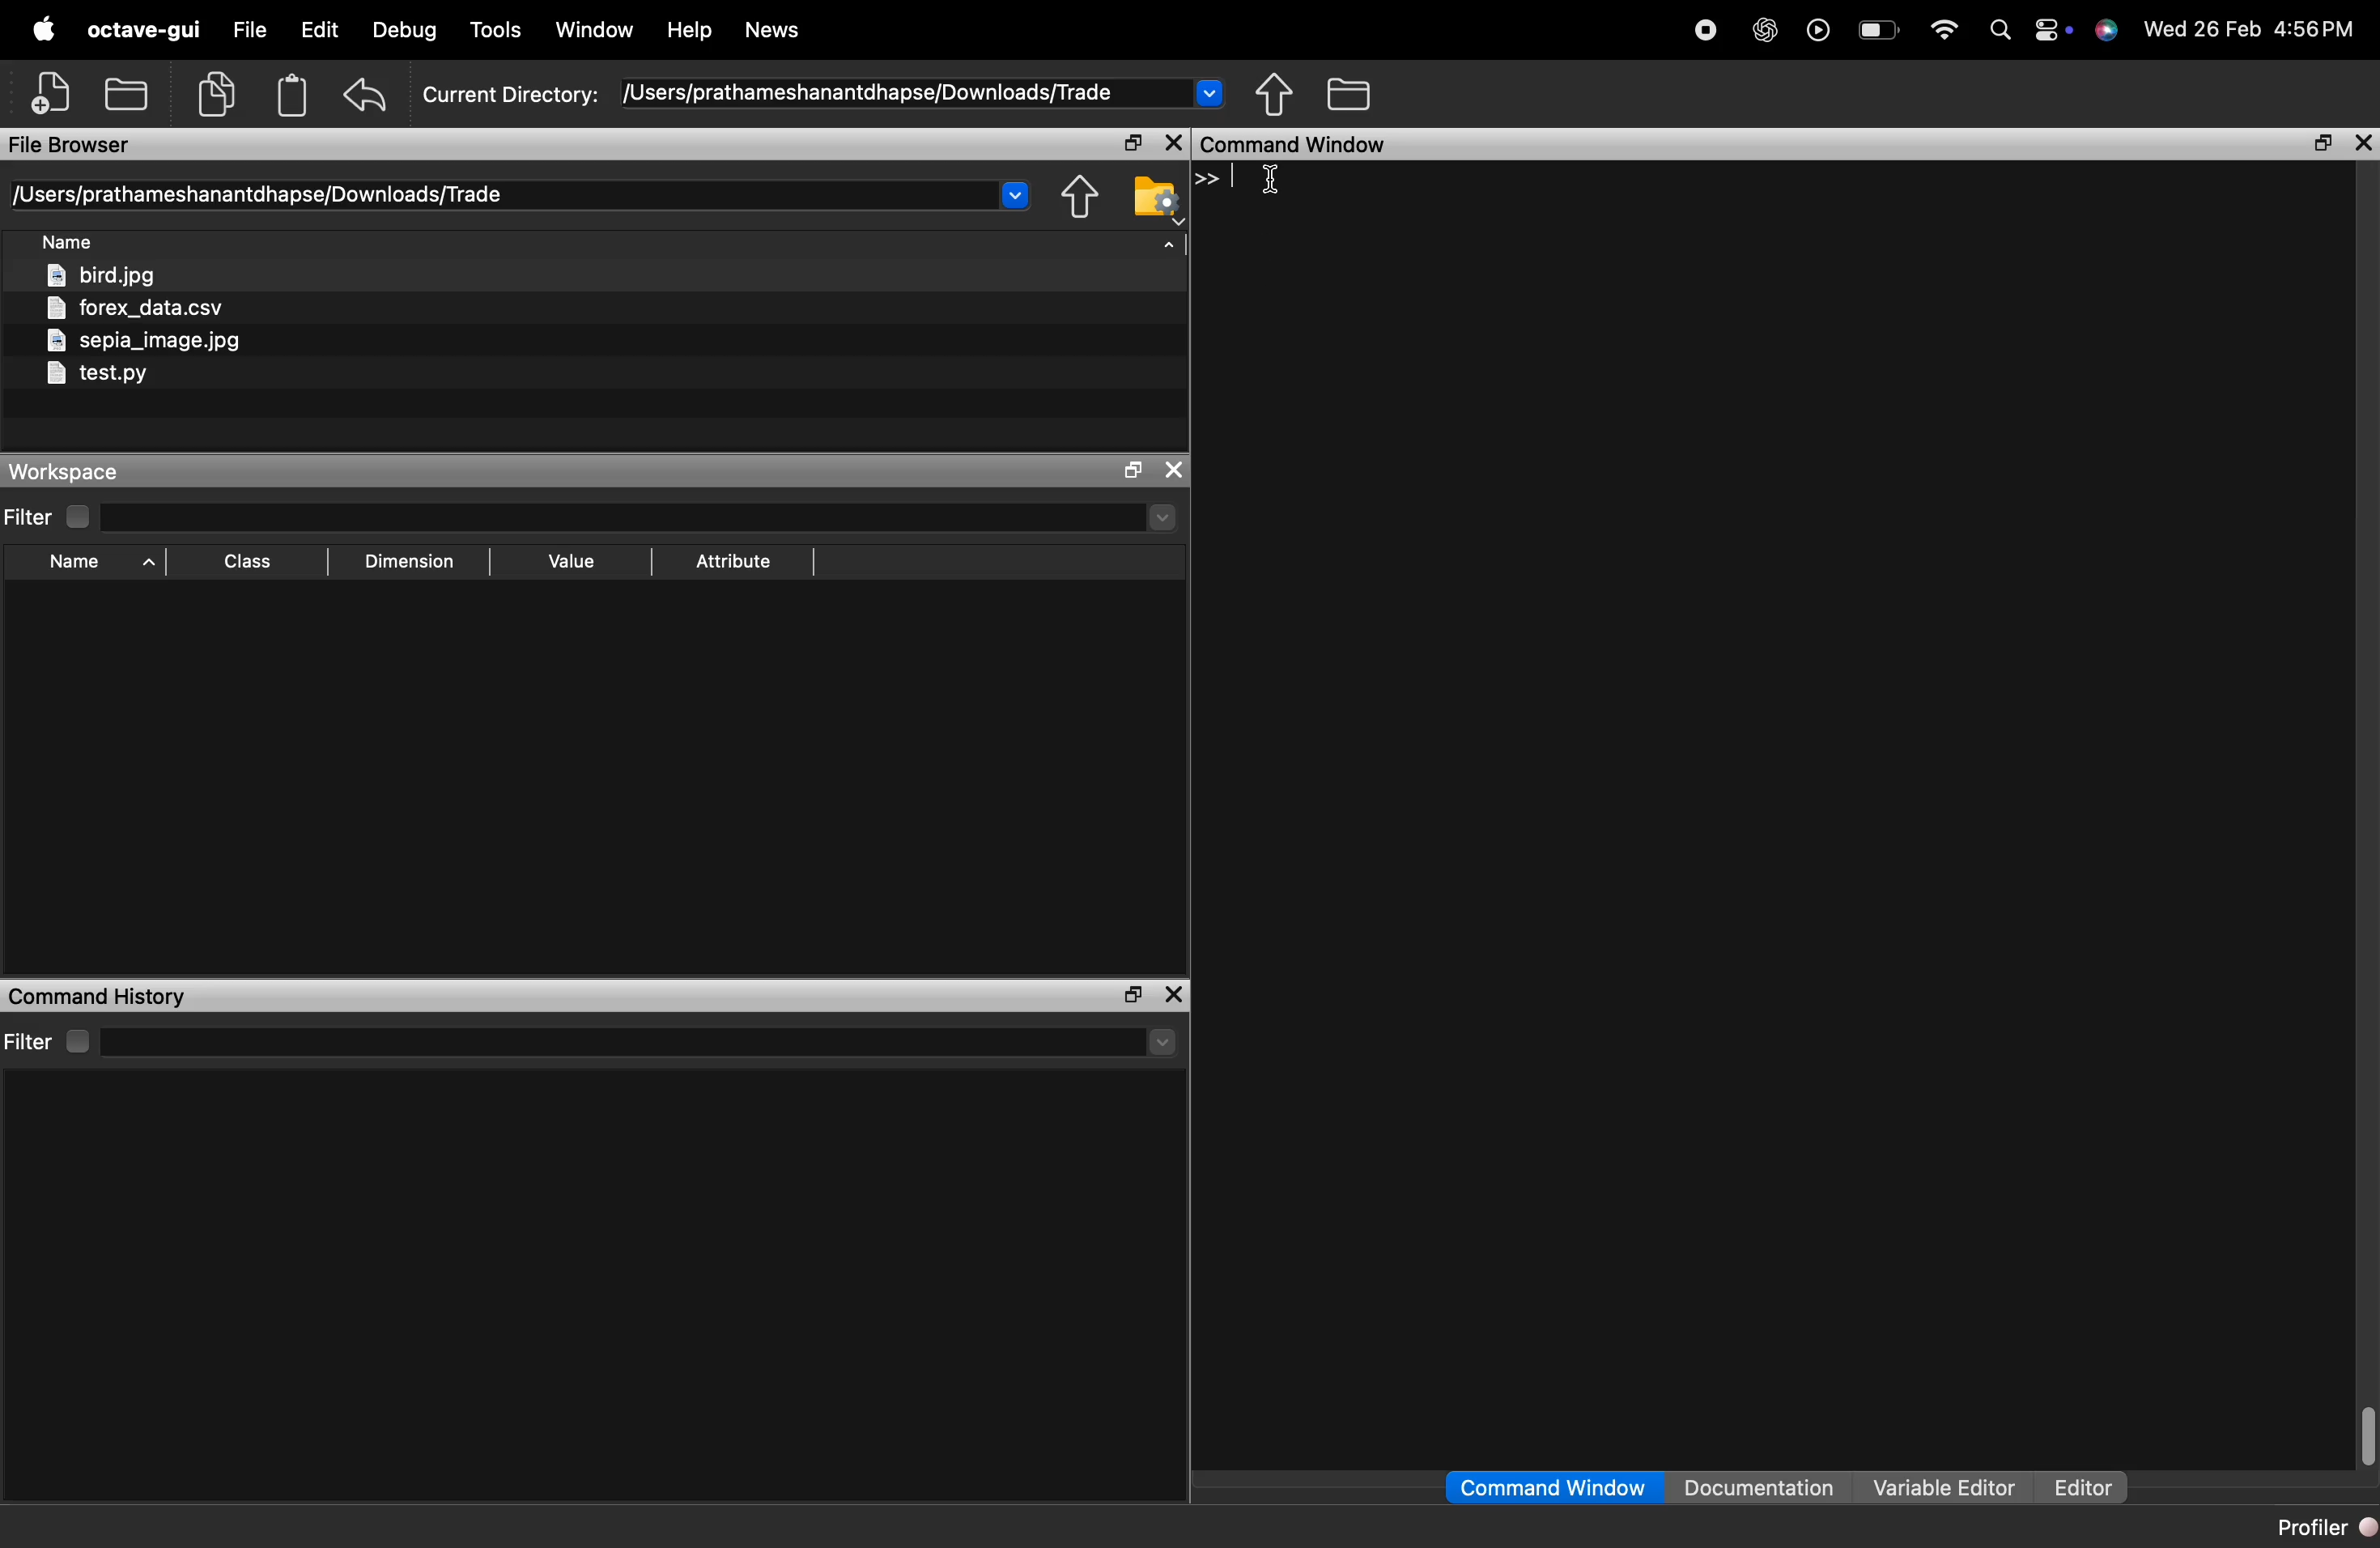 The width and height of the screenshot is (2380, 1548). Describe the element at coordinates (1710, 28) in the screenshot. I see `stop recording` at that location.